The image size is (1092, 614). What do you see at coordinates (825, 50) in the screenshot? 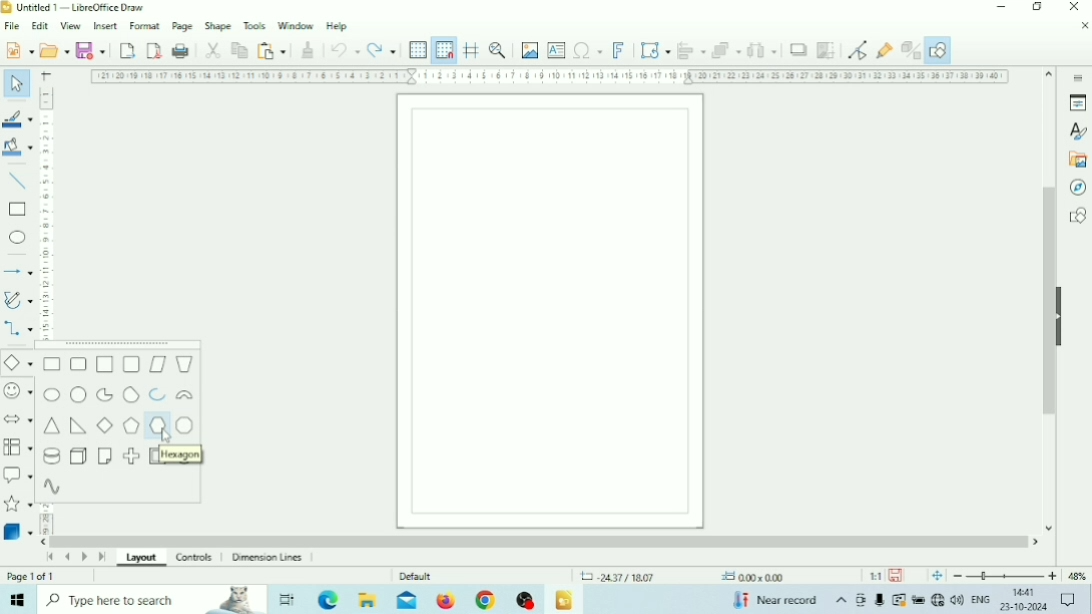
I see `Crop Image` at bounding box center [825, 50].